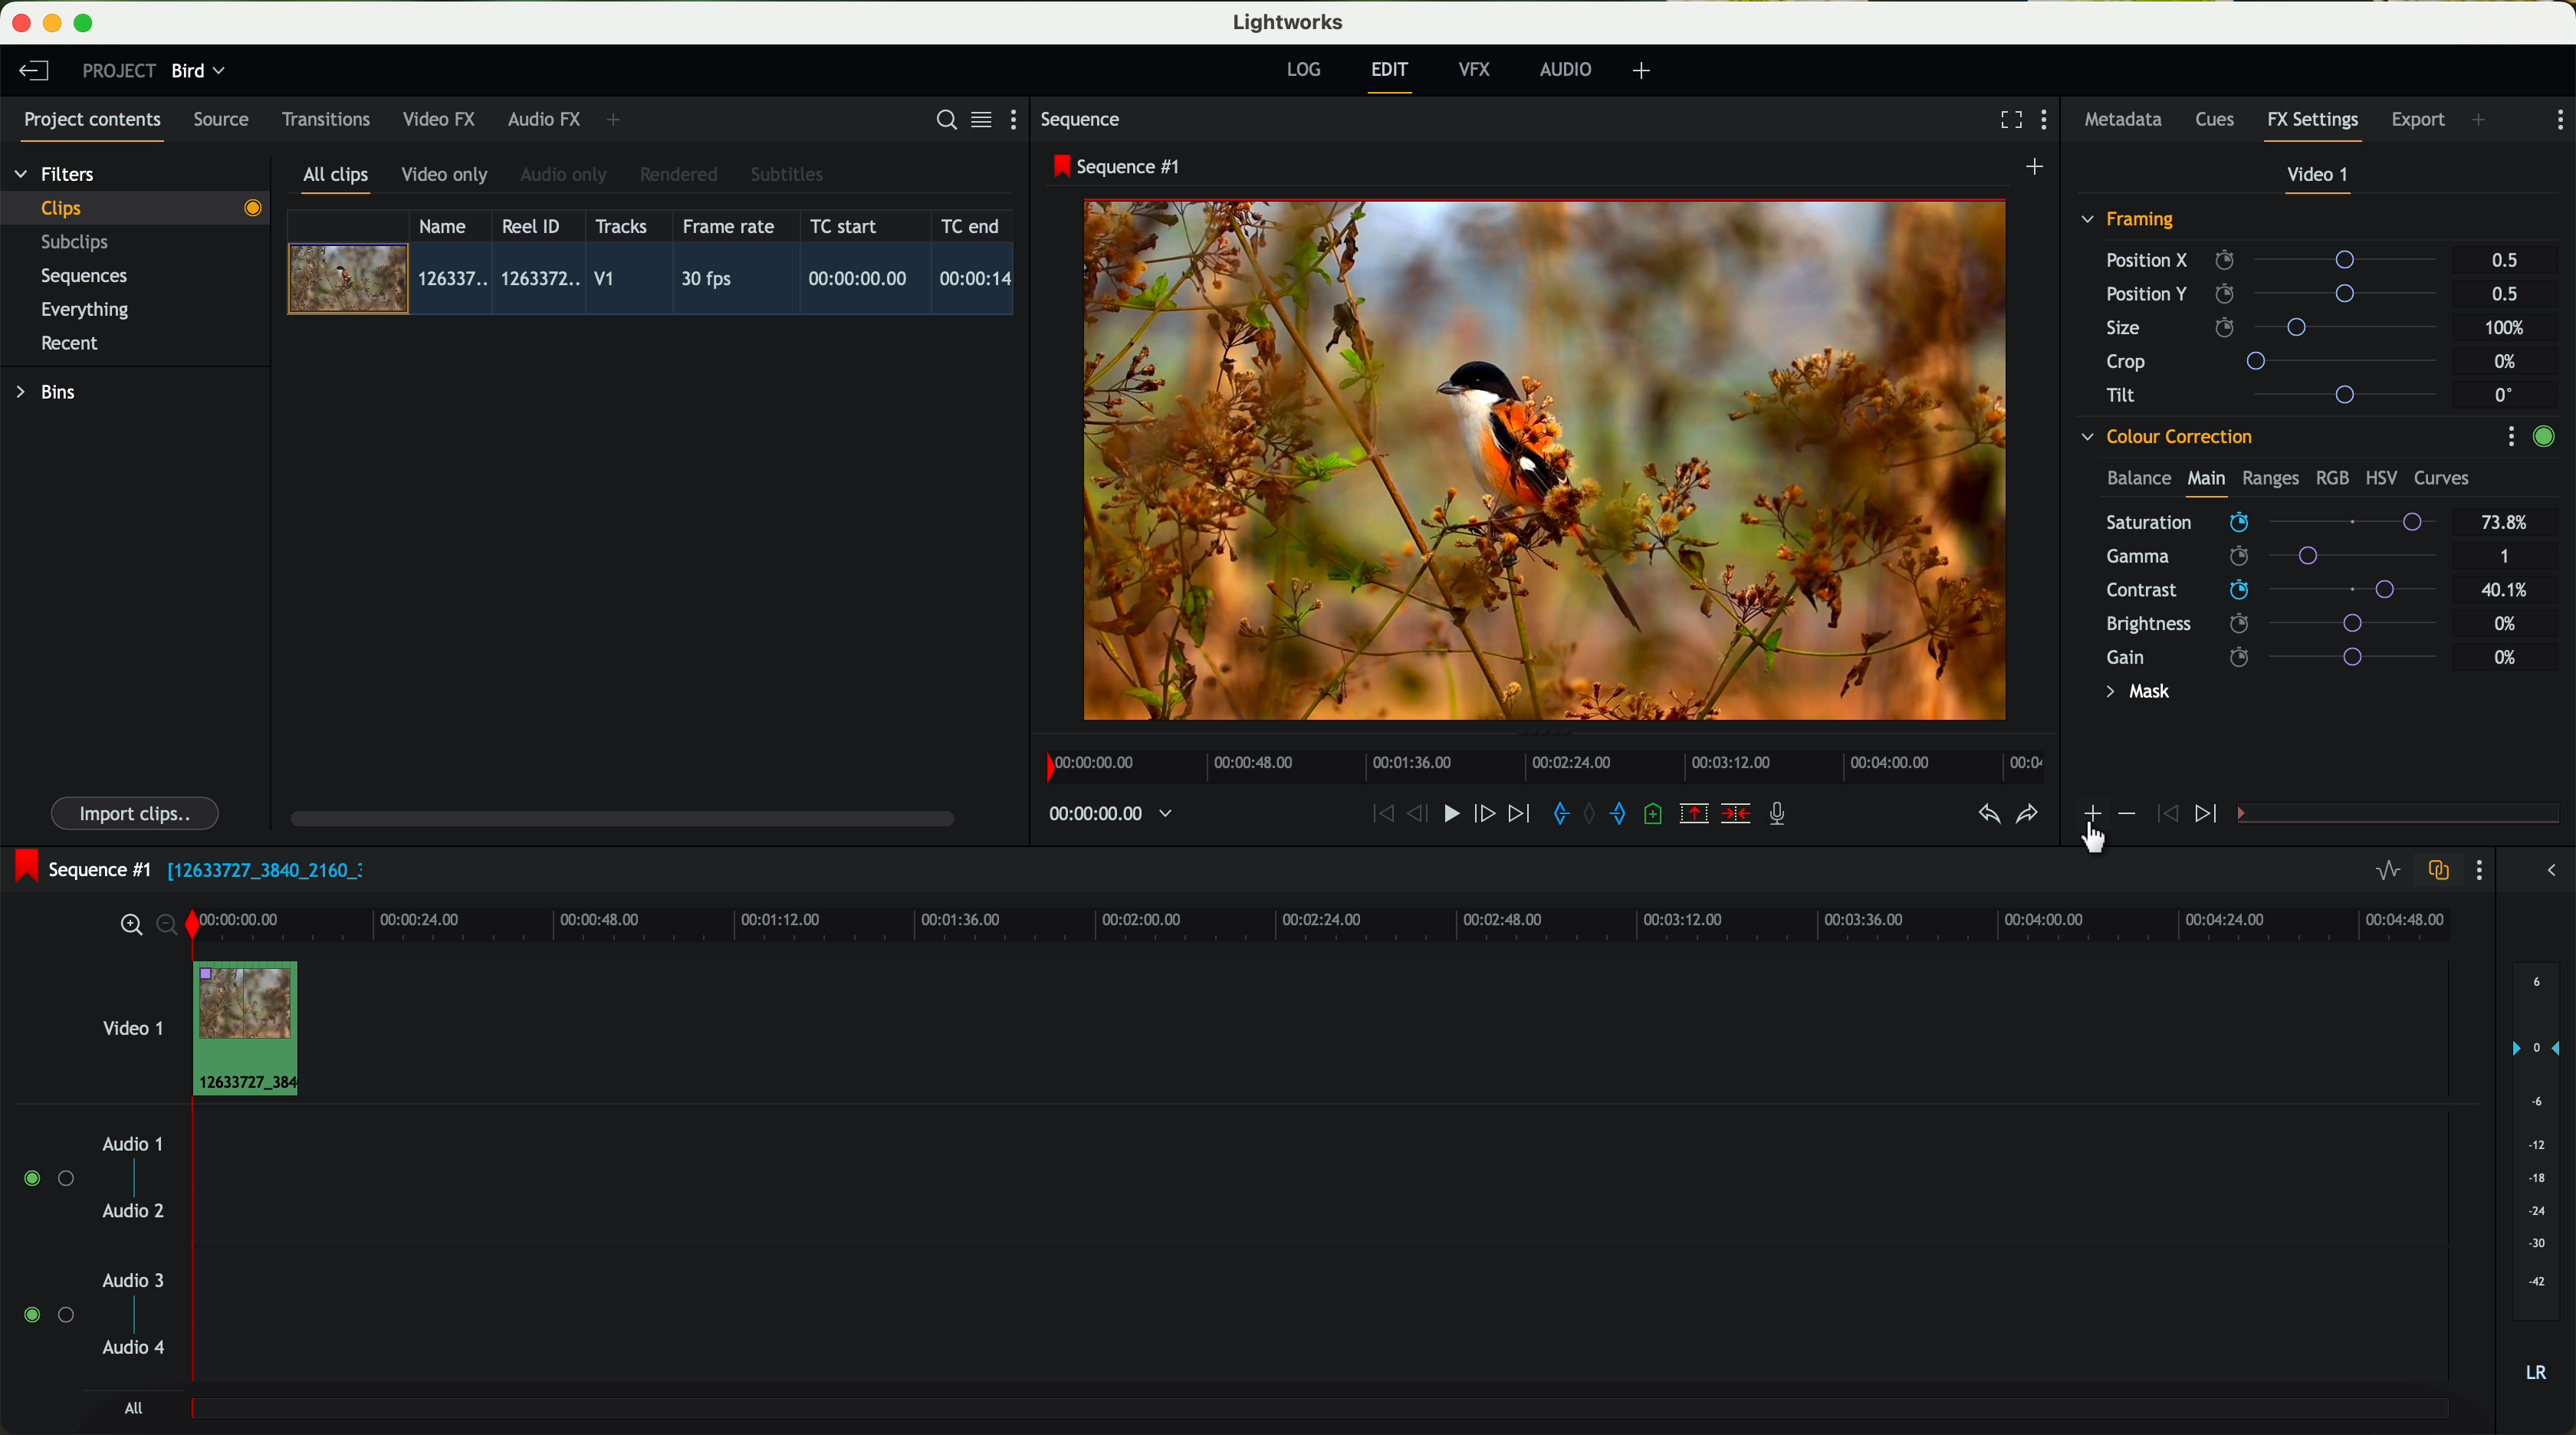 The width and height of the screenshot is (2576, 1435). Describe the element at coordinates (1479, 70) in the screenshot. I see `VFX` at that location.